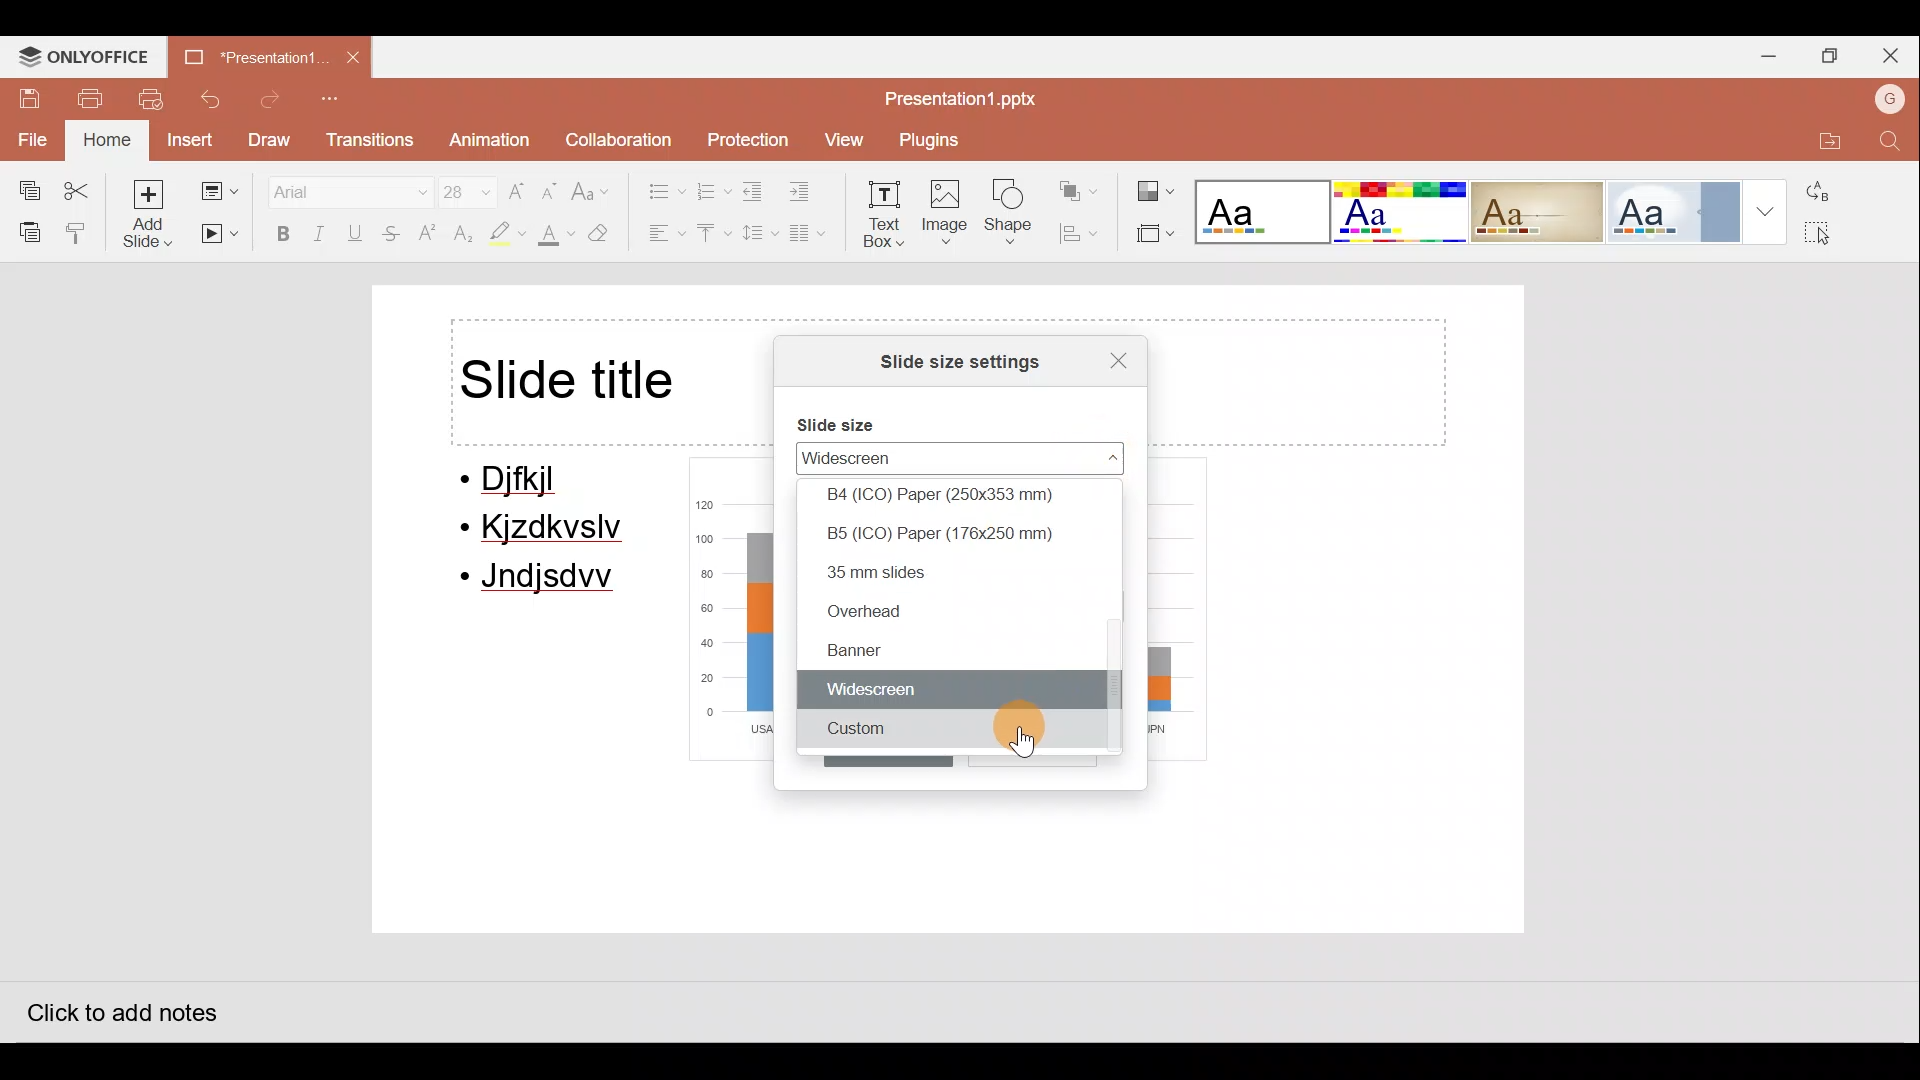 The height and width of the screenshot is (1080, 1920). Describe the element at coordinates (712, 235) in the screenshot. I see `Vertical align` at that location.